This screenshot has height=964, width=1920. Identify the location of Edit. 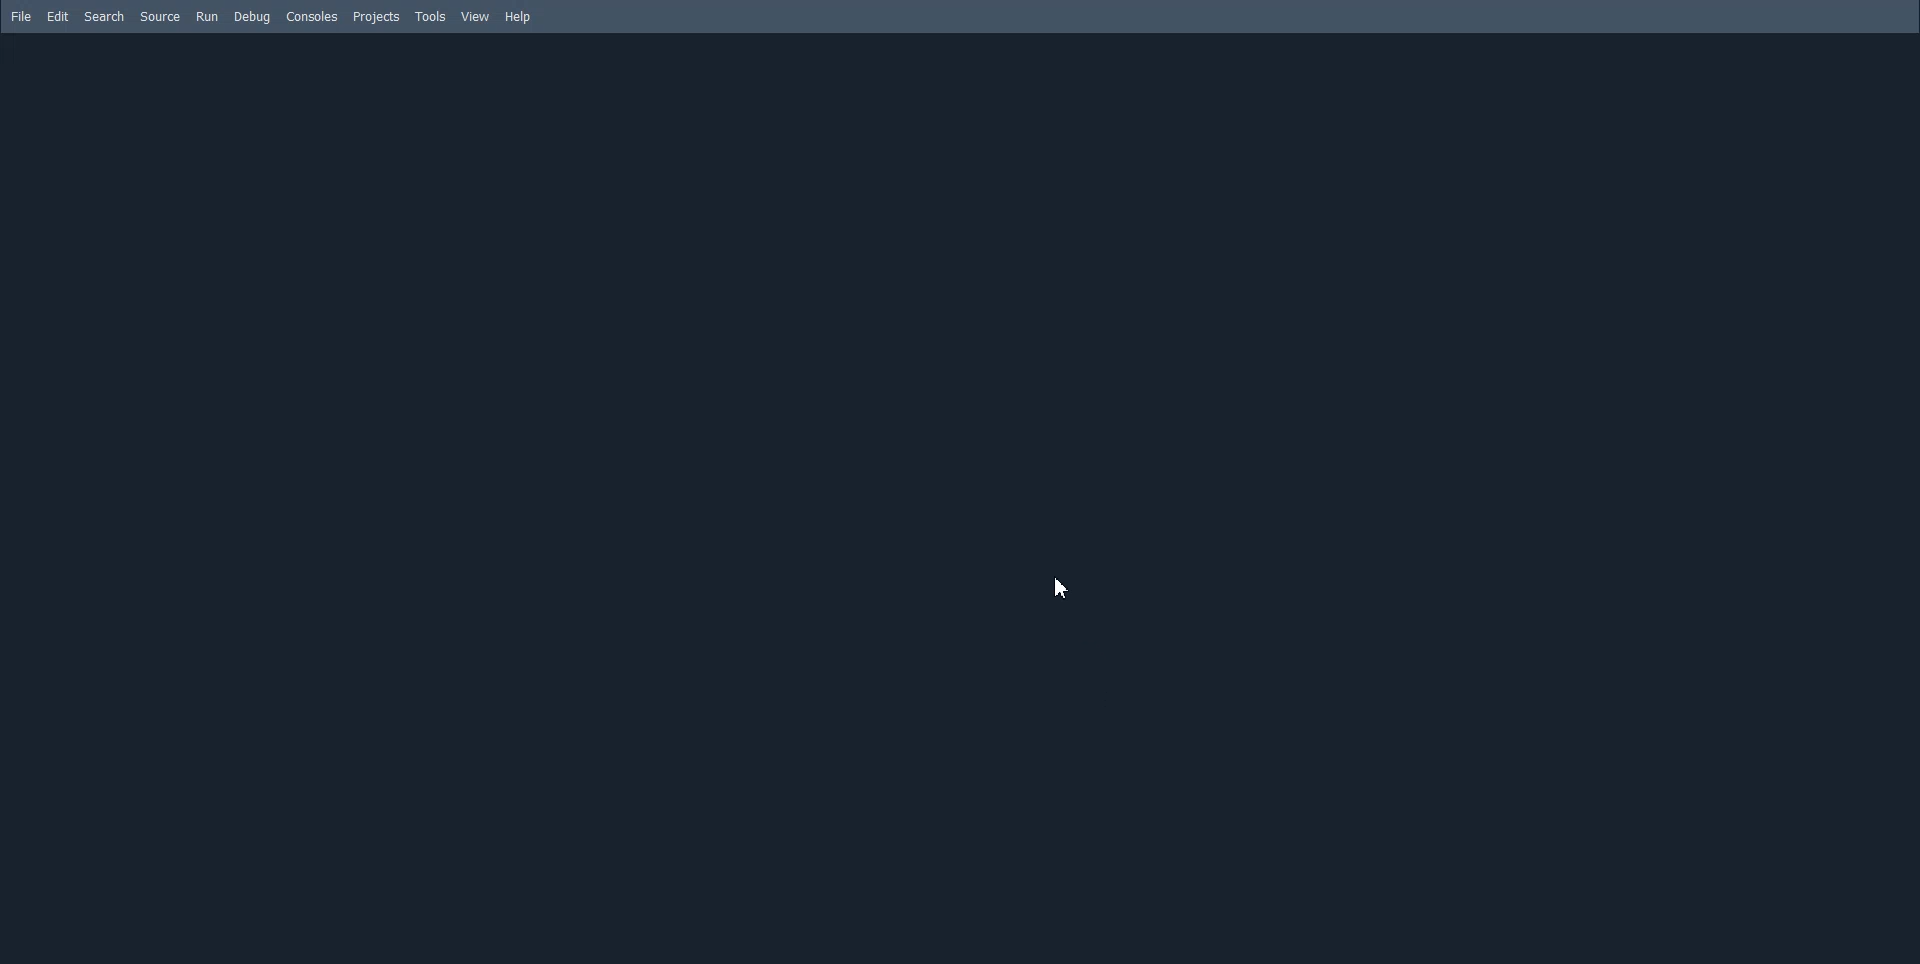
(57, 16).